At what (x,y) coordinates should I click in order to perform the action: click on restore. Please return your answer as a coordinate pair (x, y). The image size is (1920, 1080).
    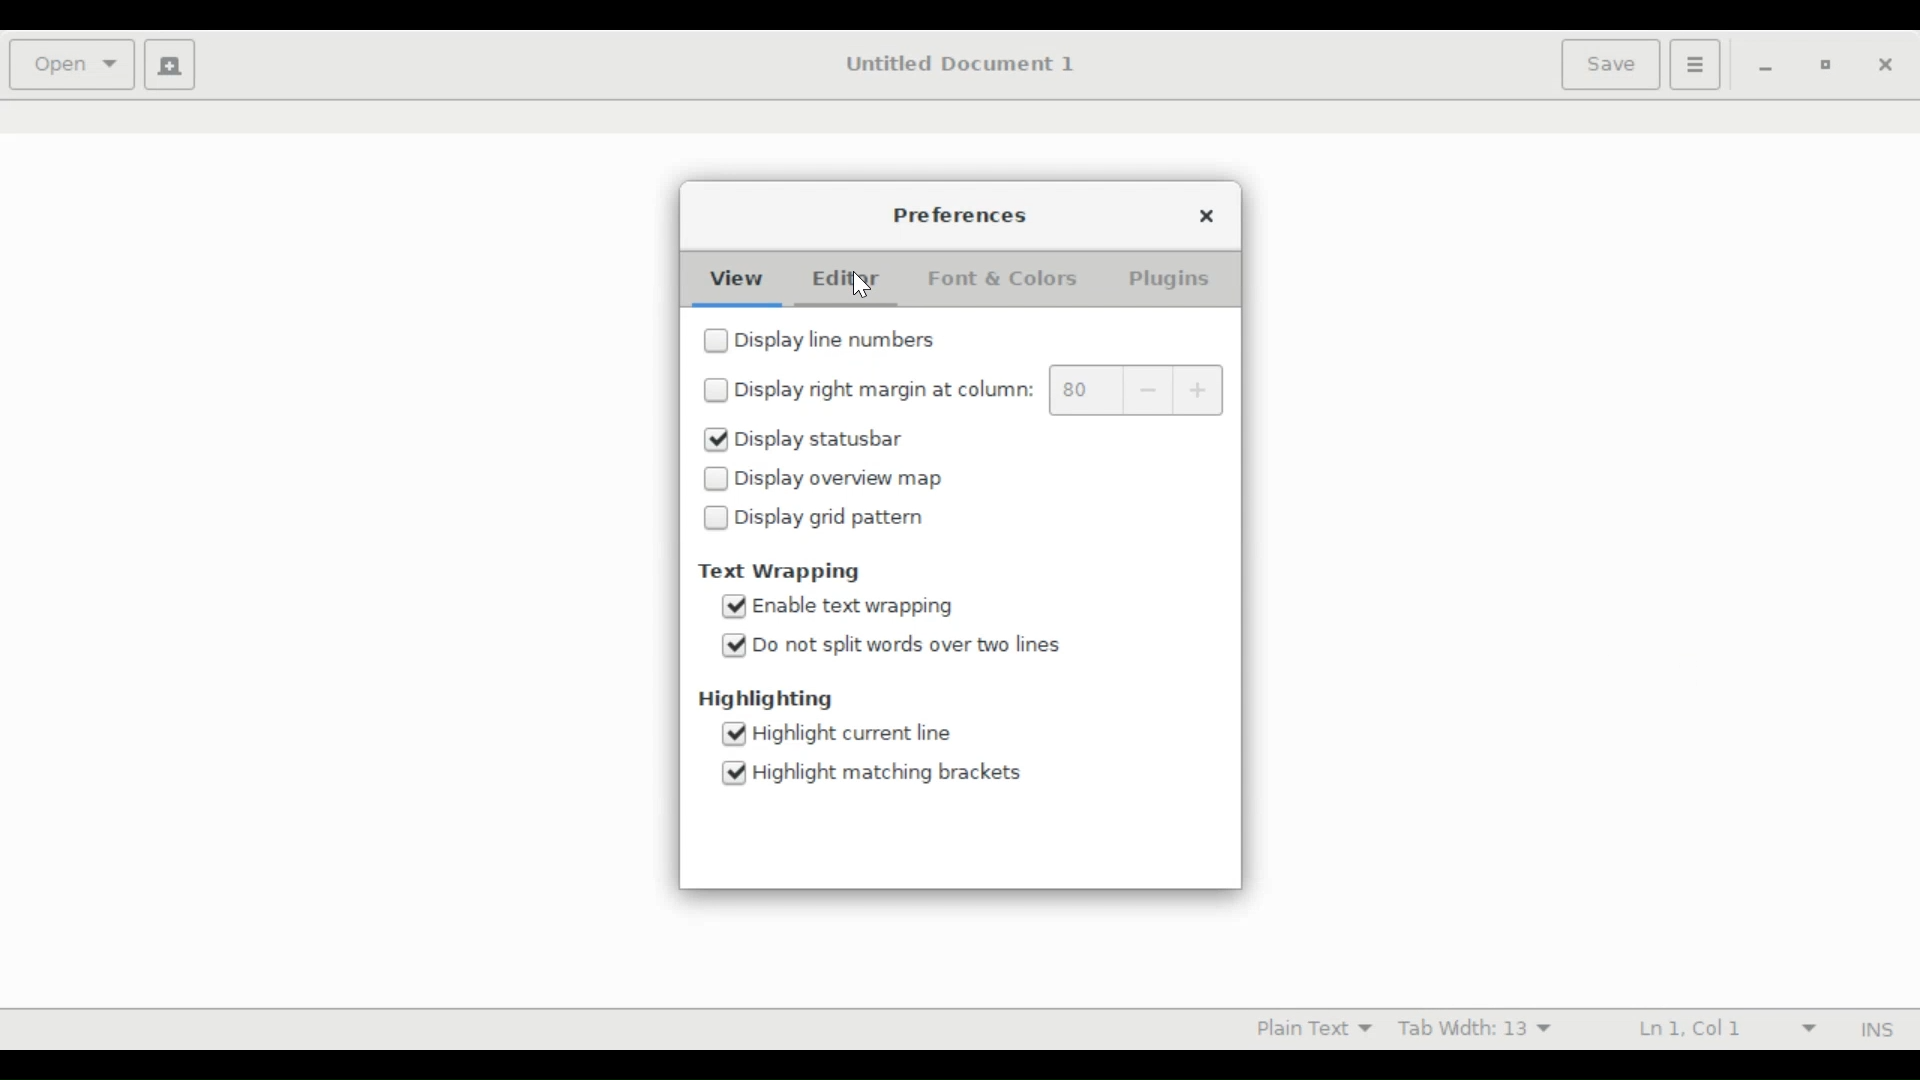
    Looking at the image, I should click on (1823, 64).